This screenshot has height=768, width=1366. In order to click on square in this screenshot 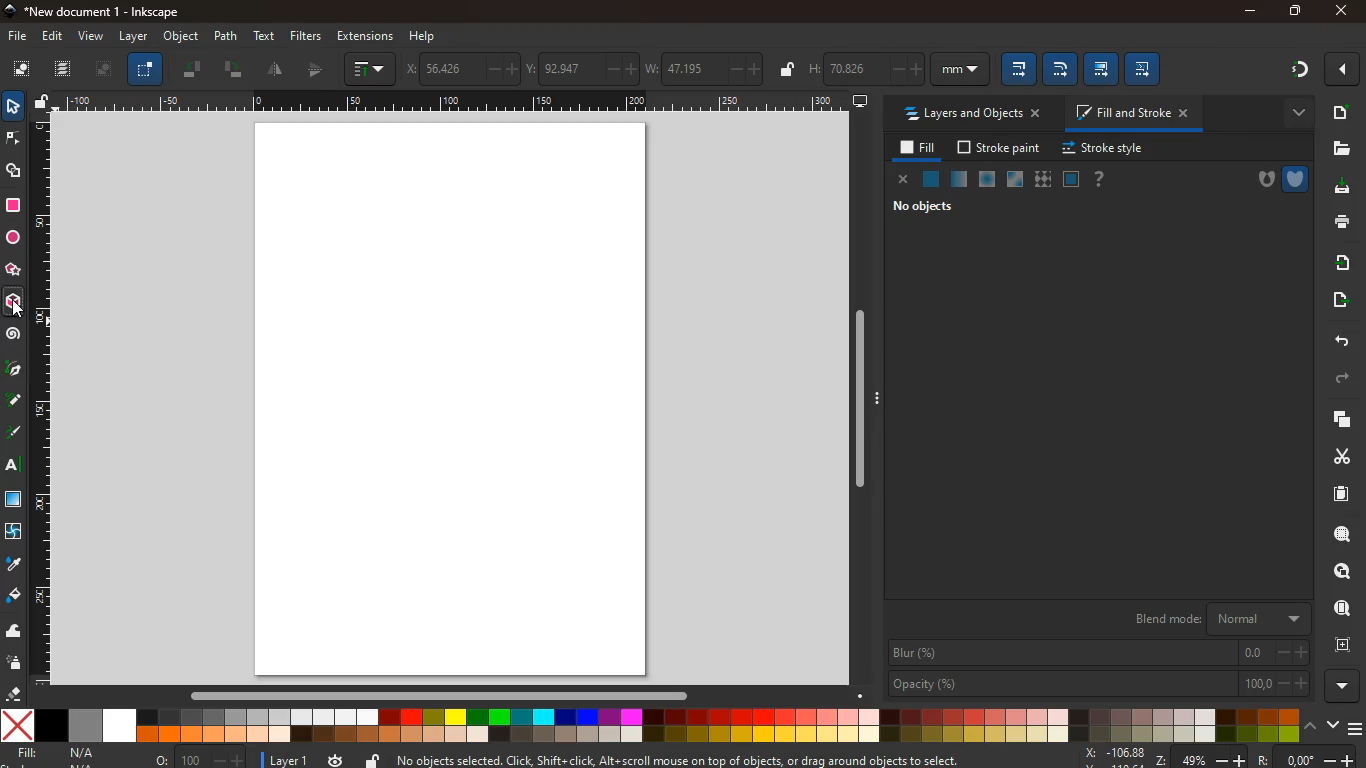, I will do `click(13, 205)`.